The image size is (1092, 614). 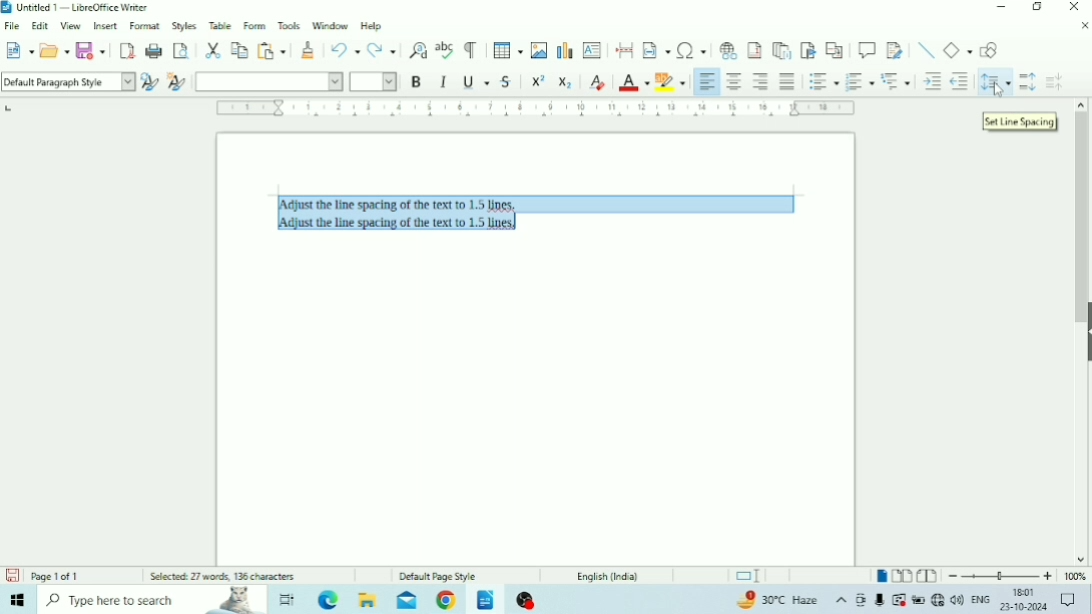 What do you see at coordinates (933, 82) in the screenshot?
I see `Increase Indent` at bounding box center [933, 82].